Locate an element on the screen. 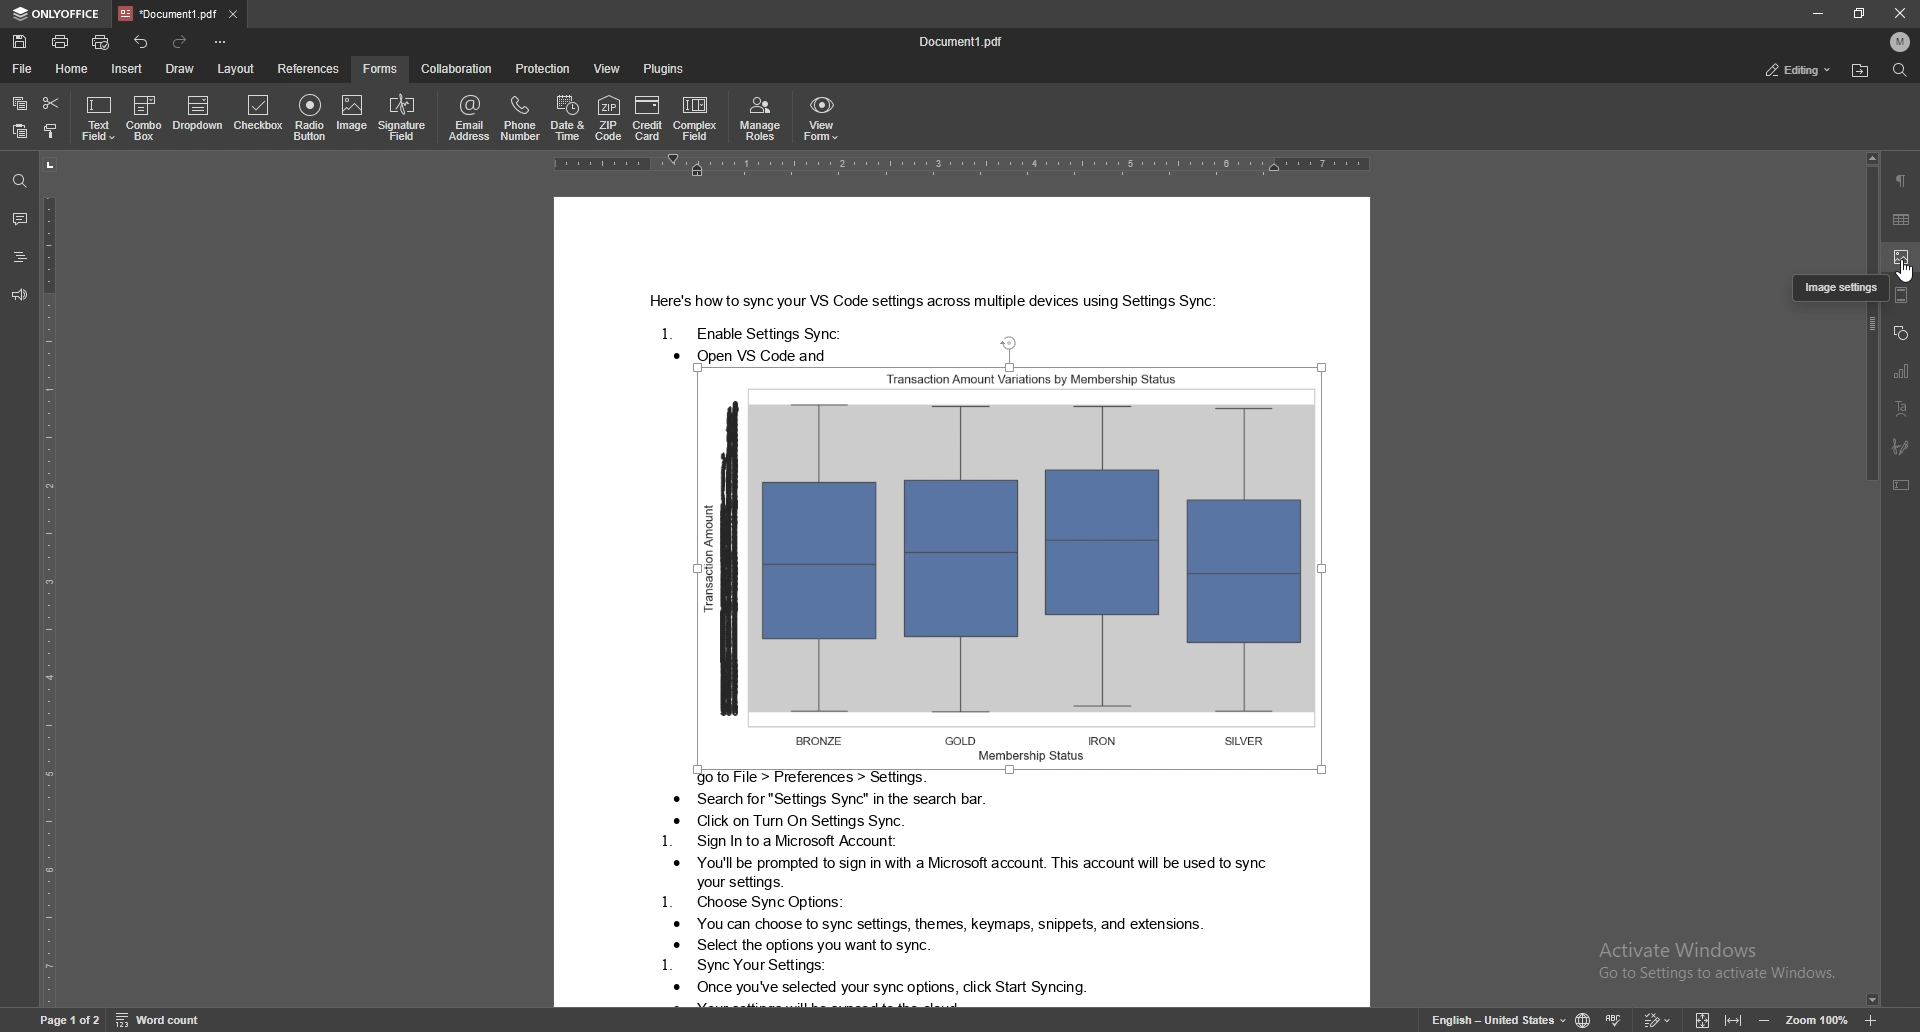 The image size is (1920, 1032). signature field is located at coordinates (402, 119).